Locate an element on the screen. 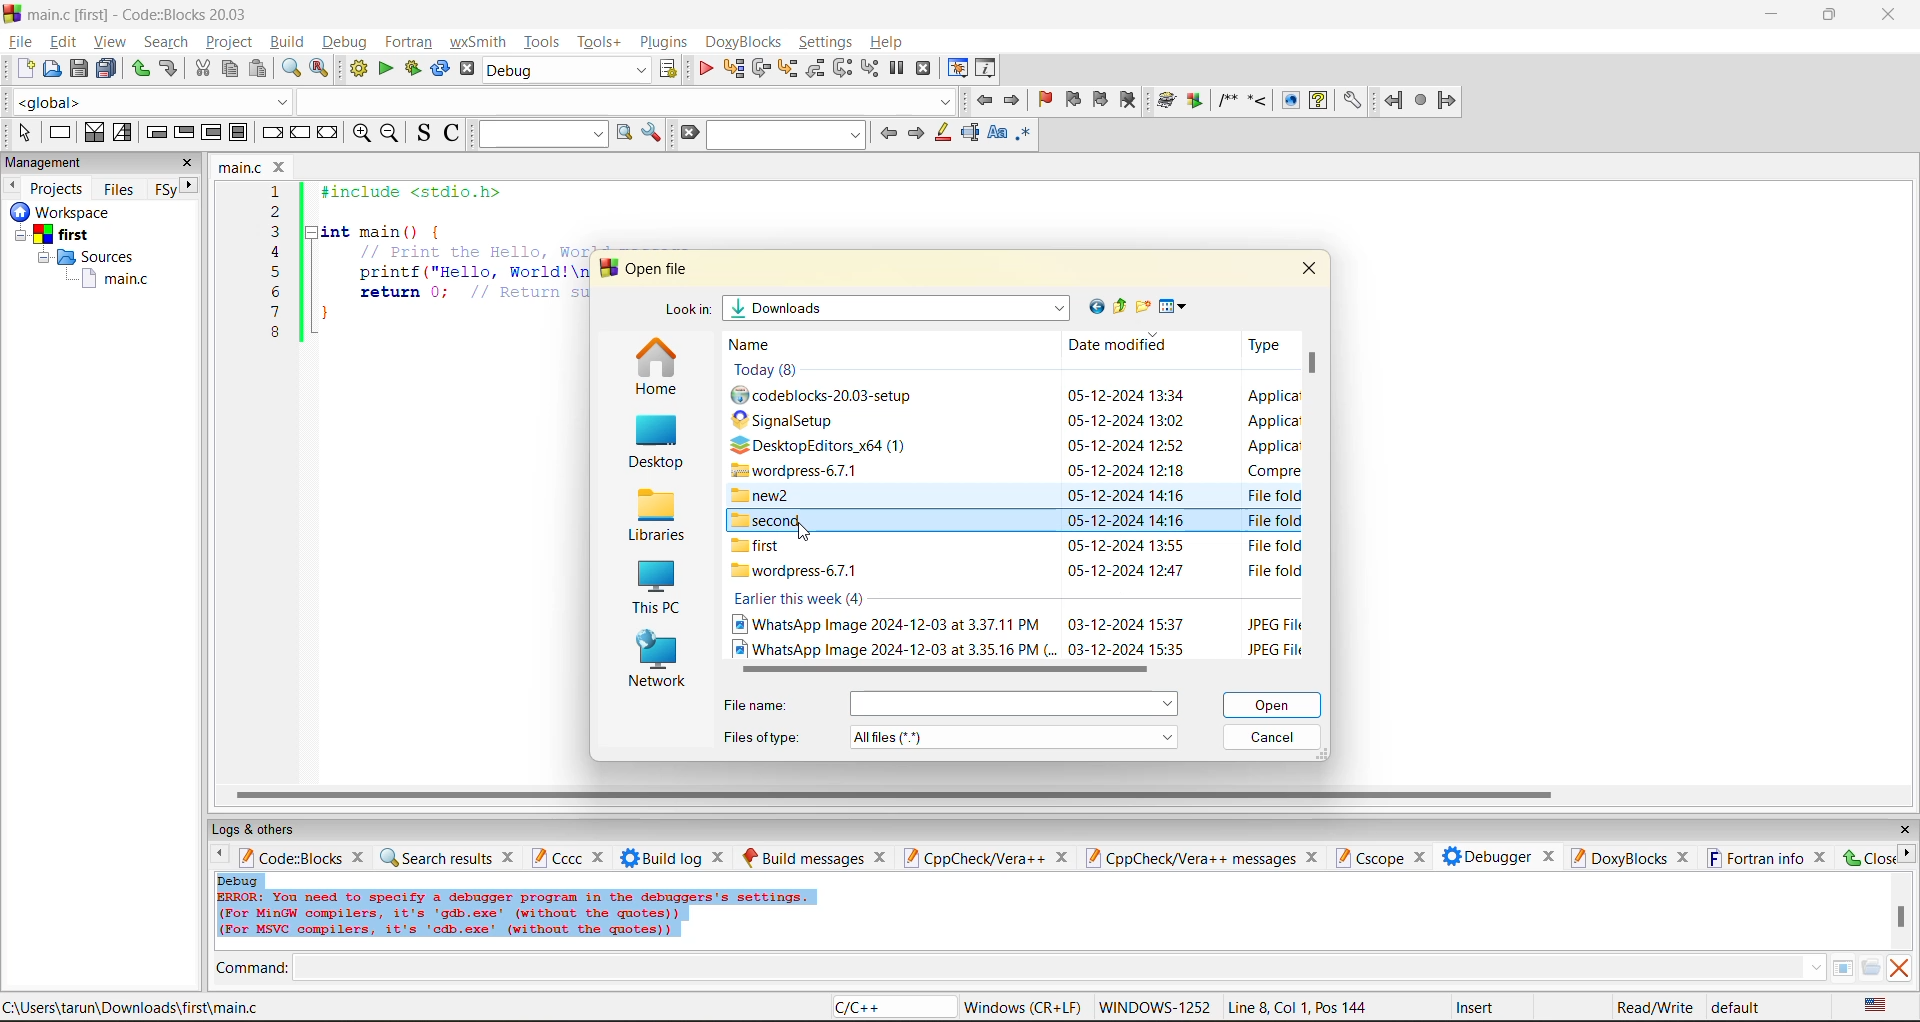  replace is located at coordinates (320, 68).